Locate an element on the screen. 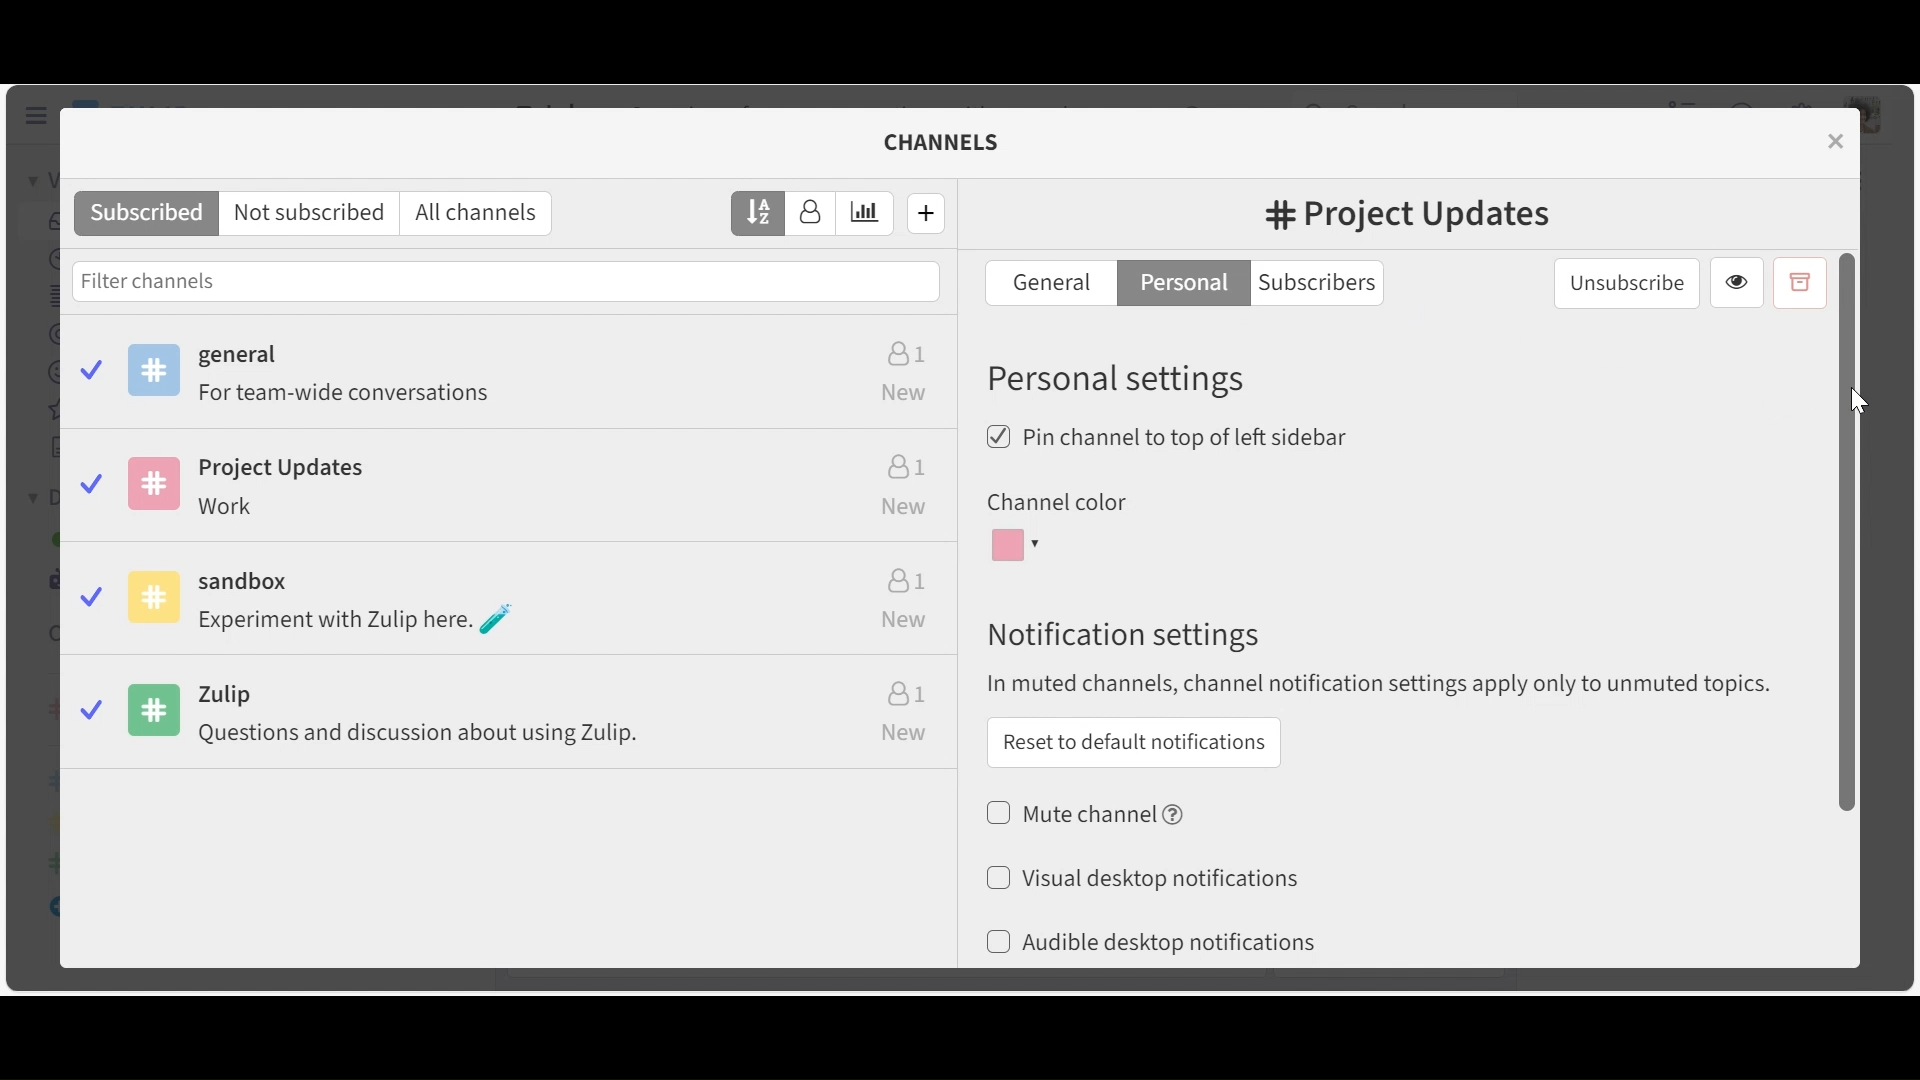  Archive channel is located at coordinates (1799, 283).